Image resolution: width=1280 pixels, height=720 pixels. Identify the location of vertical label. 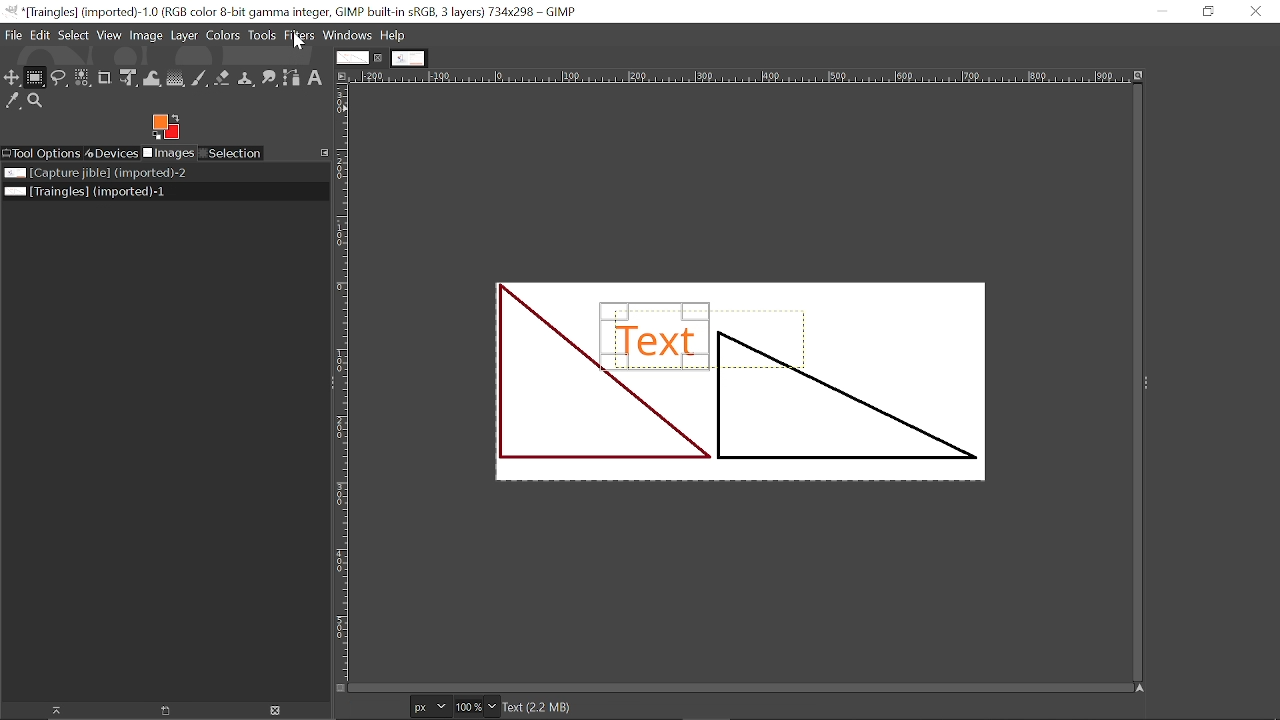
(343, 384).